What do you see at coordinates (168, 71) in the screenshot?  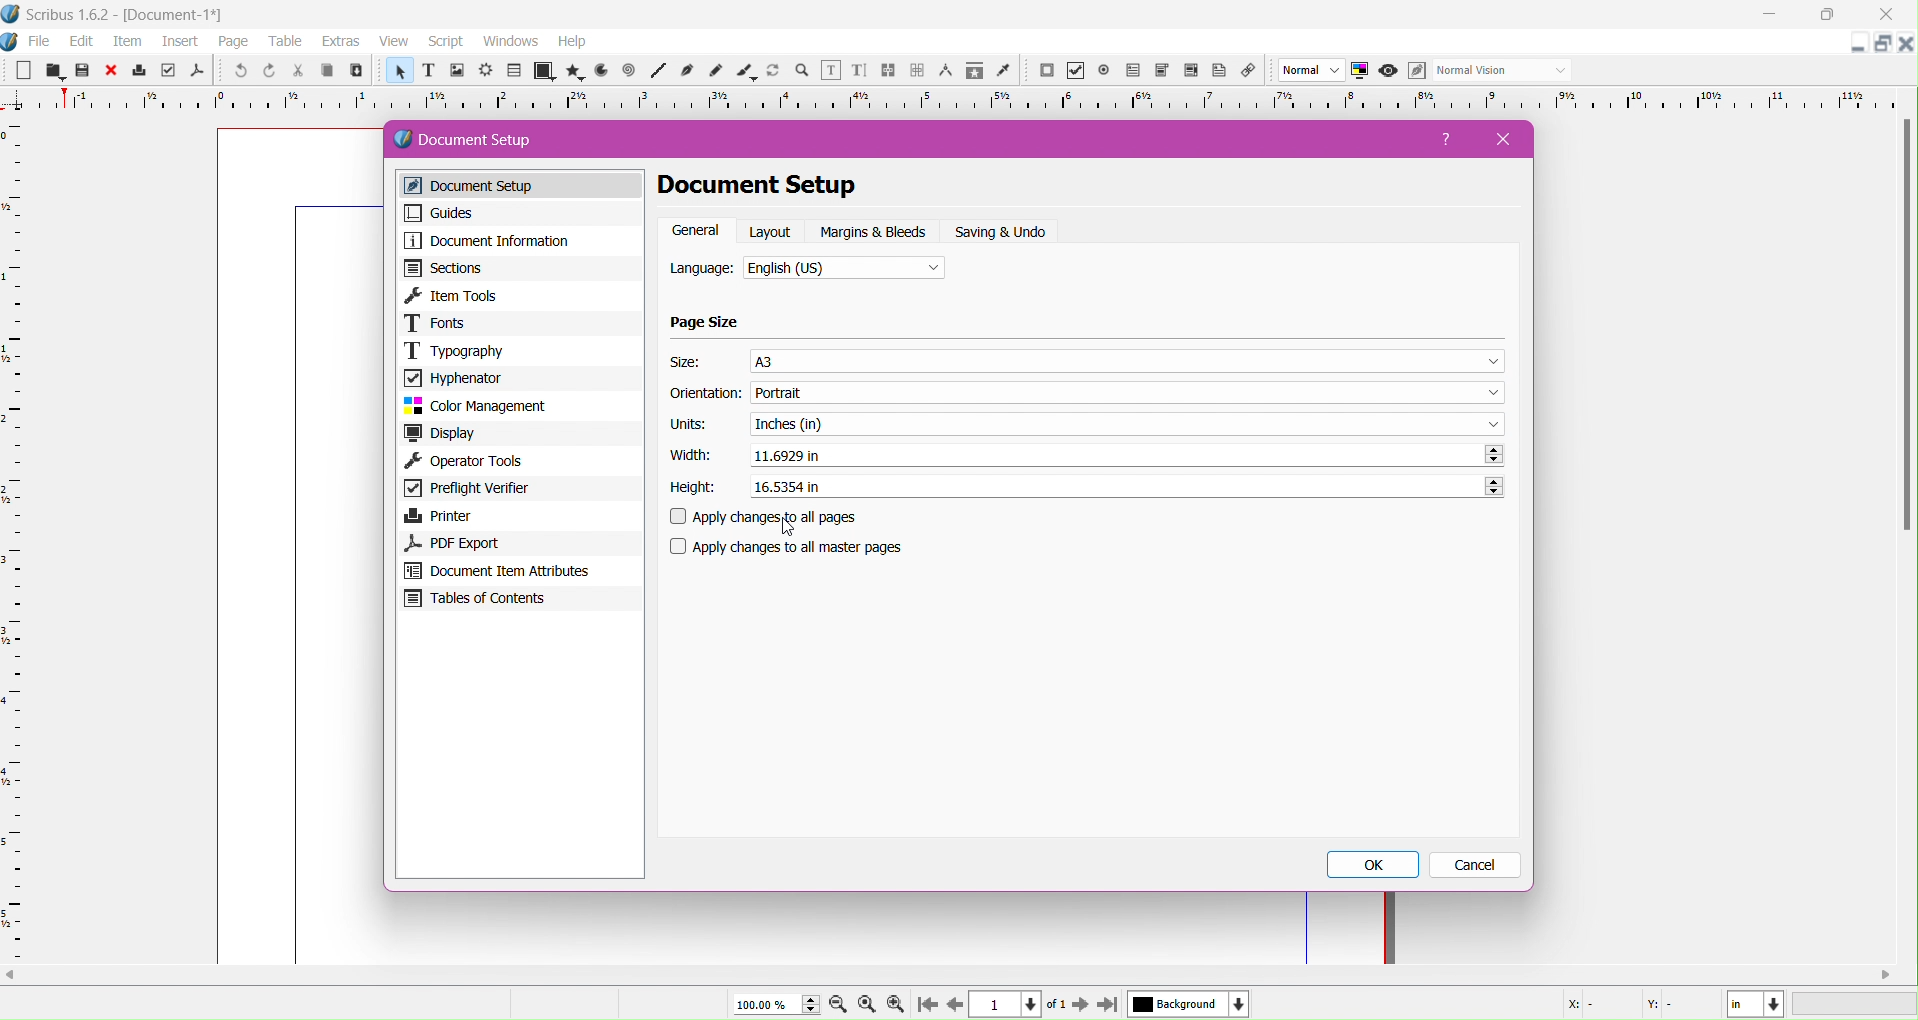 I see `preflight highlighter` at bounding box center [168, 71].